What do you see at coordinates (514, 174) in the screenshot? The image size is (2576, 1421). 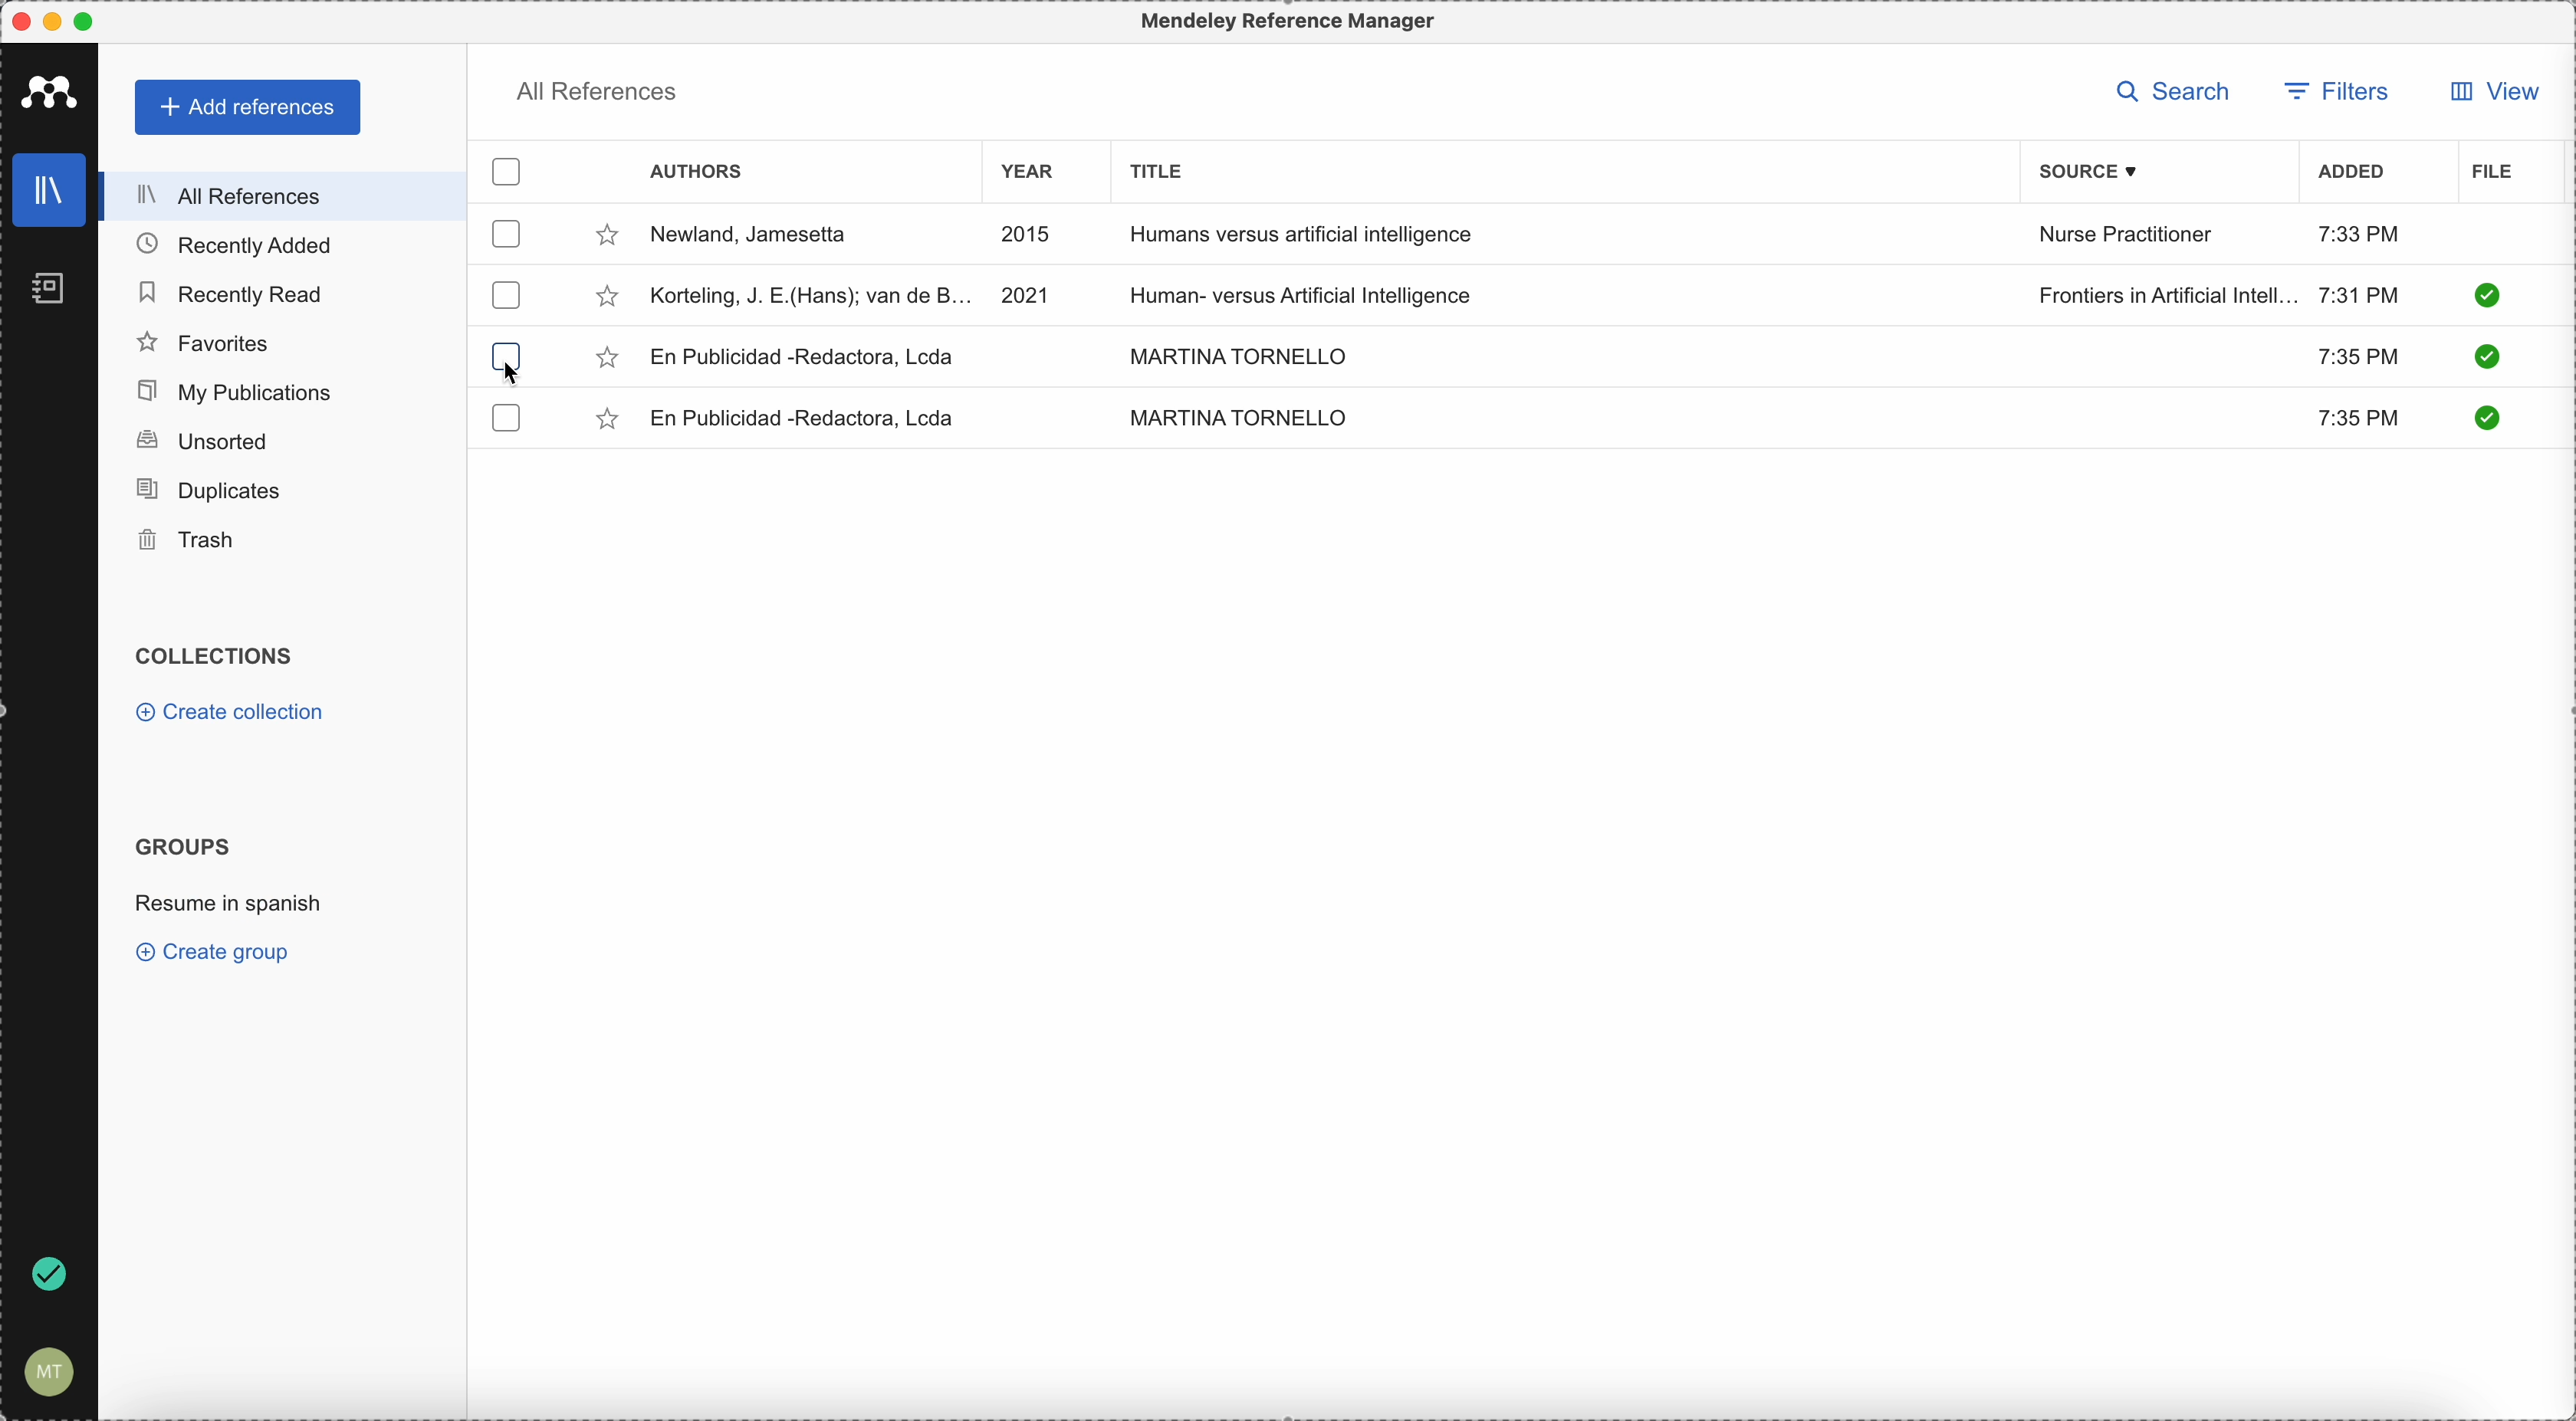 I see `checkbox` at bounding box center [514, 174].